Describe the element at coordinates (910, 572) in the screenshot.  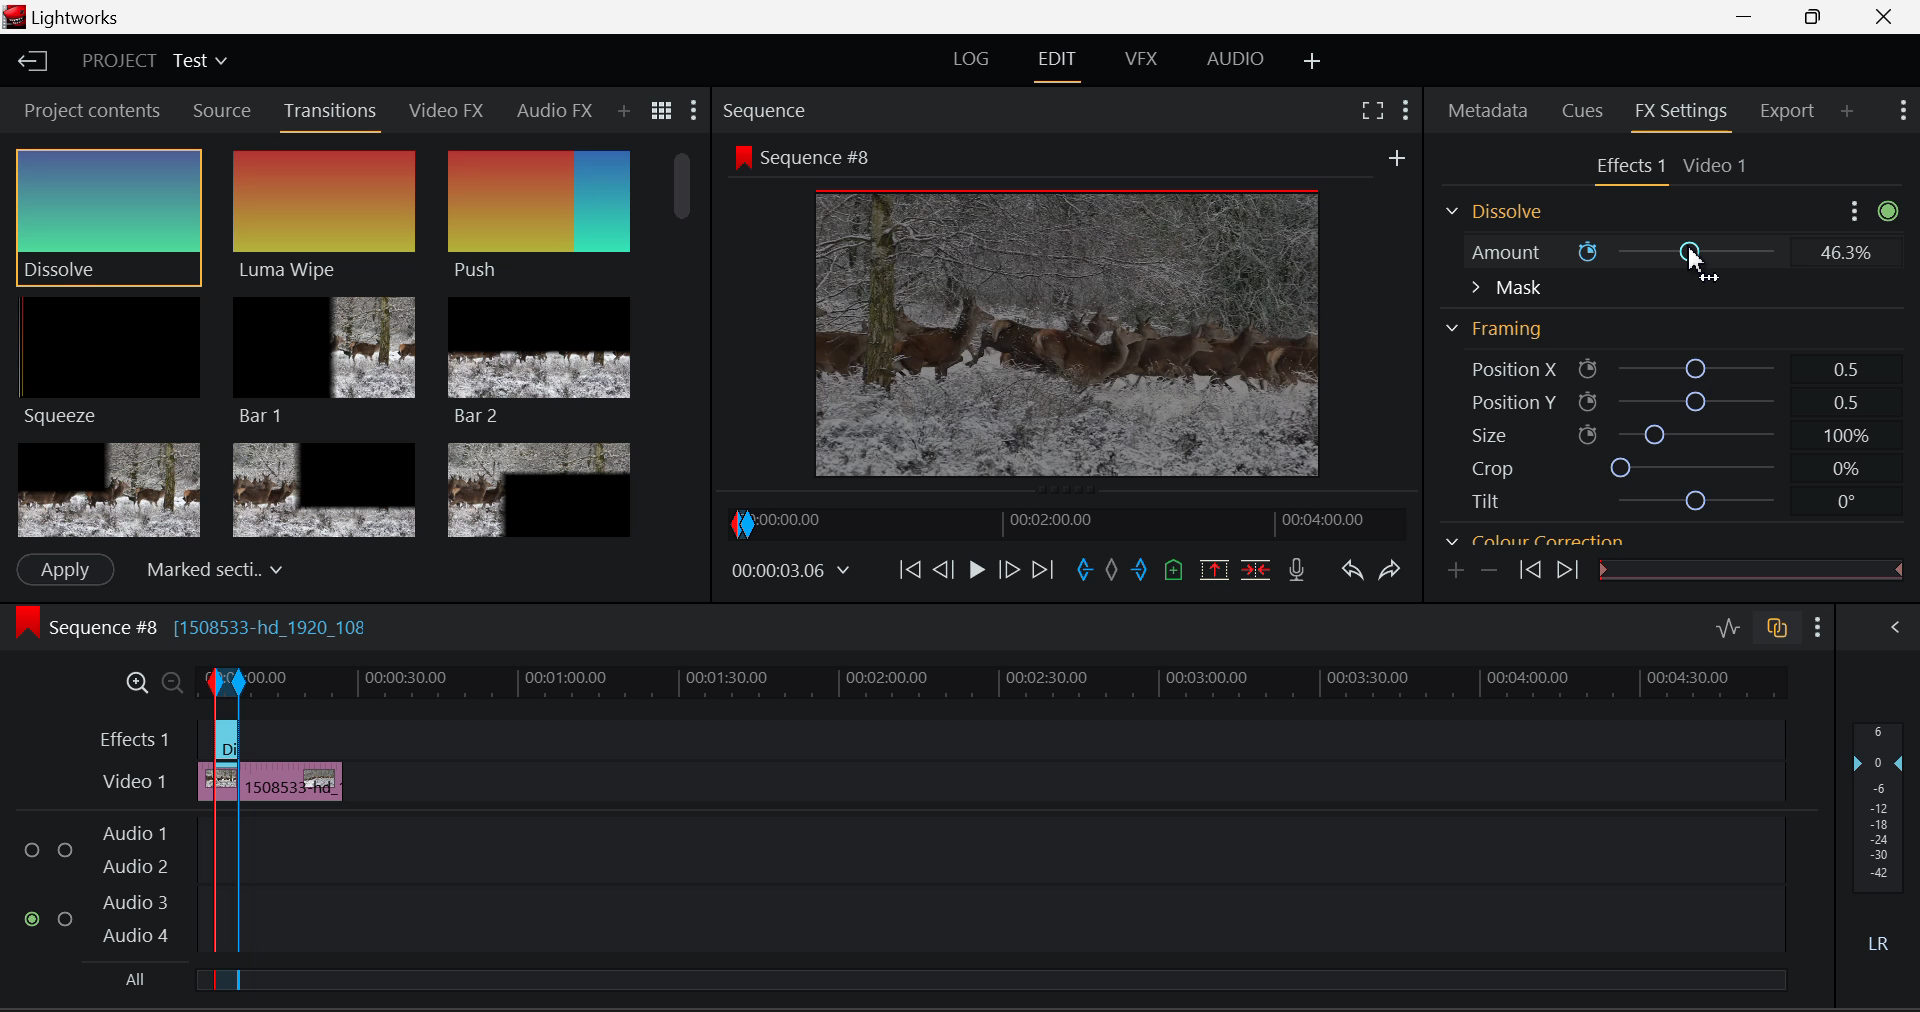
I see `To start` at that location.